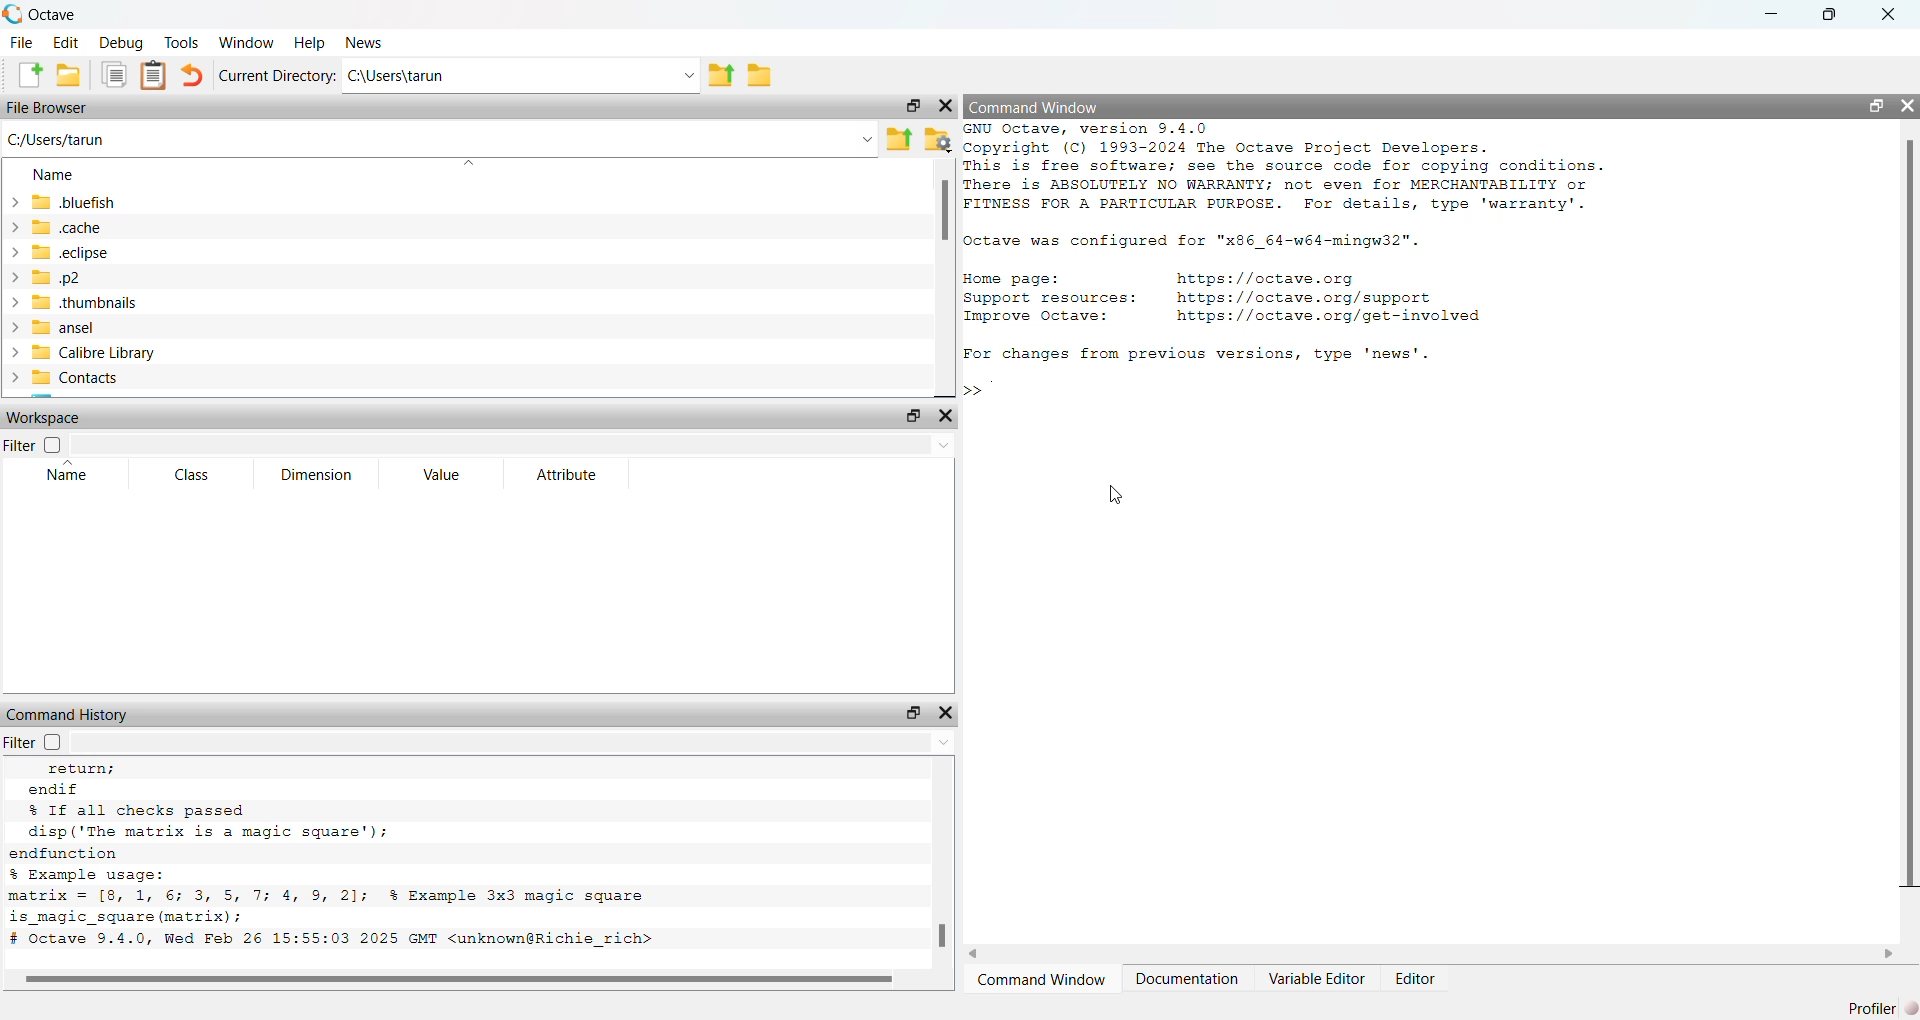  Describe the element at coordinates (55, 175) in the screenshot. I see `Name` at that location.